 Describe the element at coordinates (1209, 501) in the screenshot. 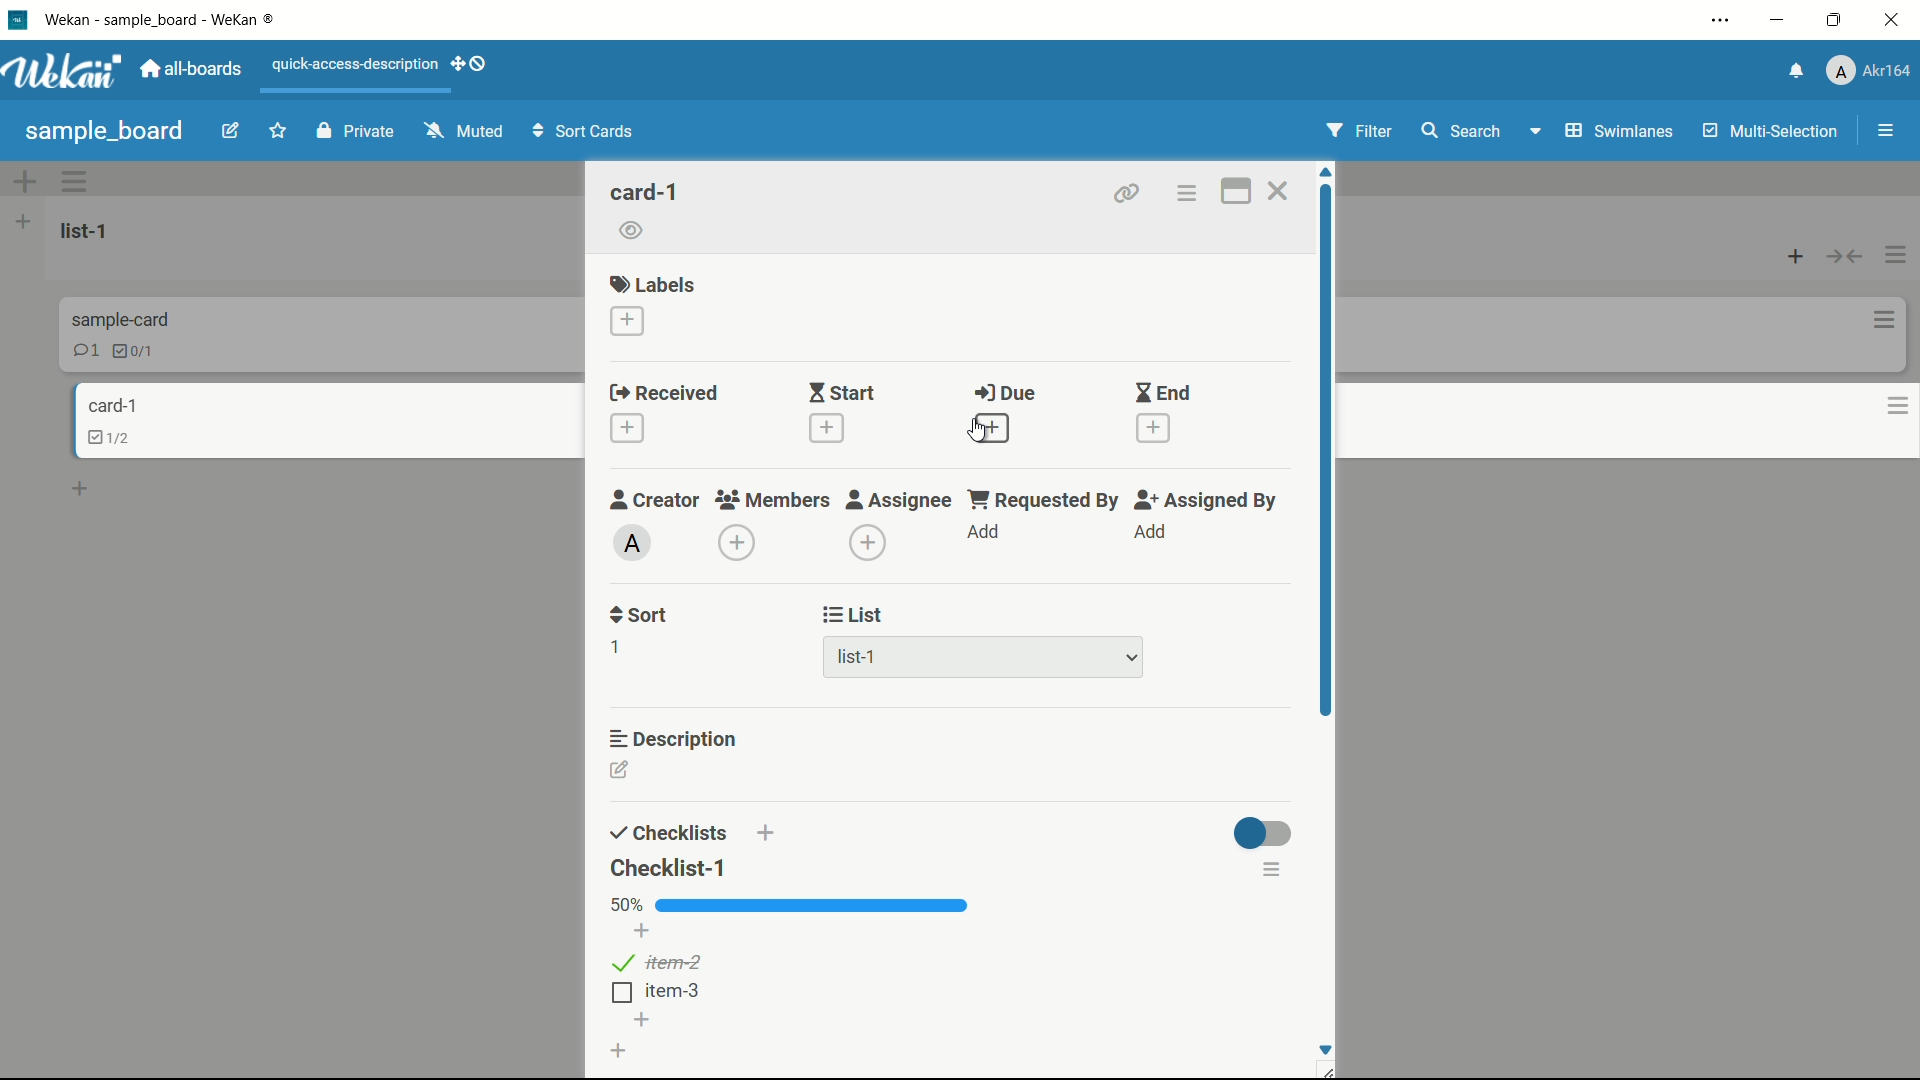

I see `assigned by` at that location.